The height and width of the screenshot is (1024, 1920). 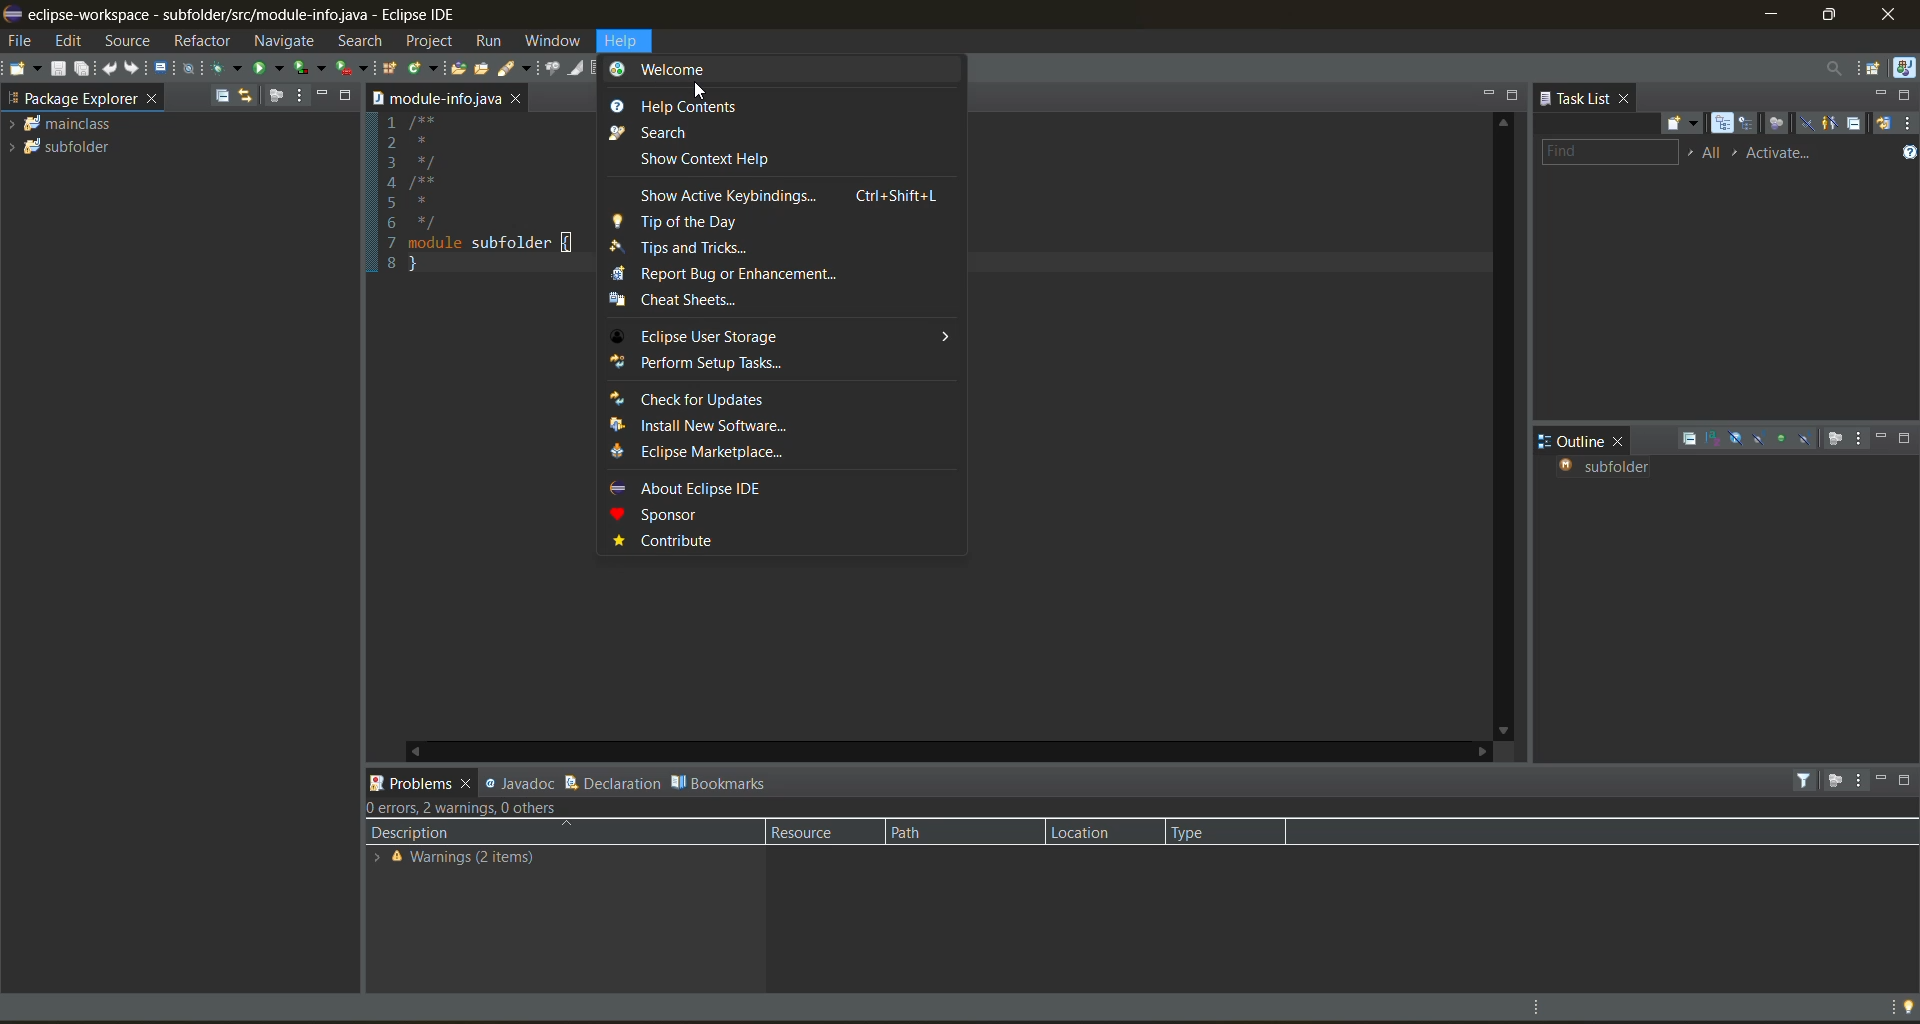 What do you see at coordinates (1881, 95) in the screenshot?
I see `minimize` at bounding box center [1881, 95].